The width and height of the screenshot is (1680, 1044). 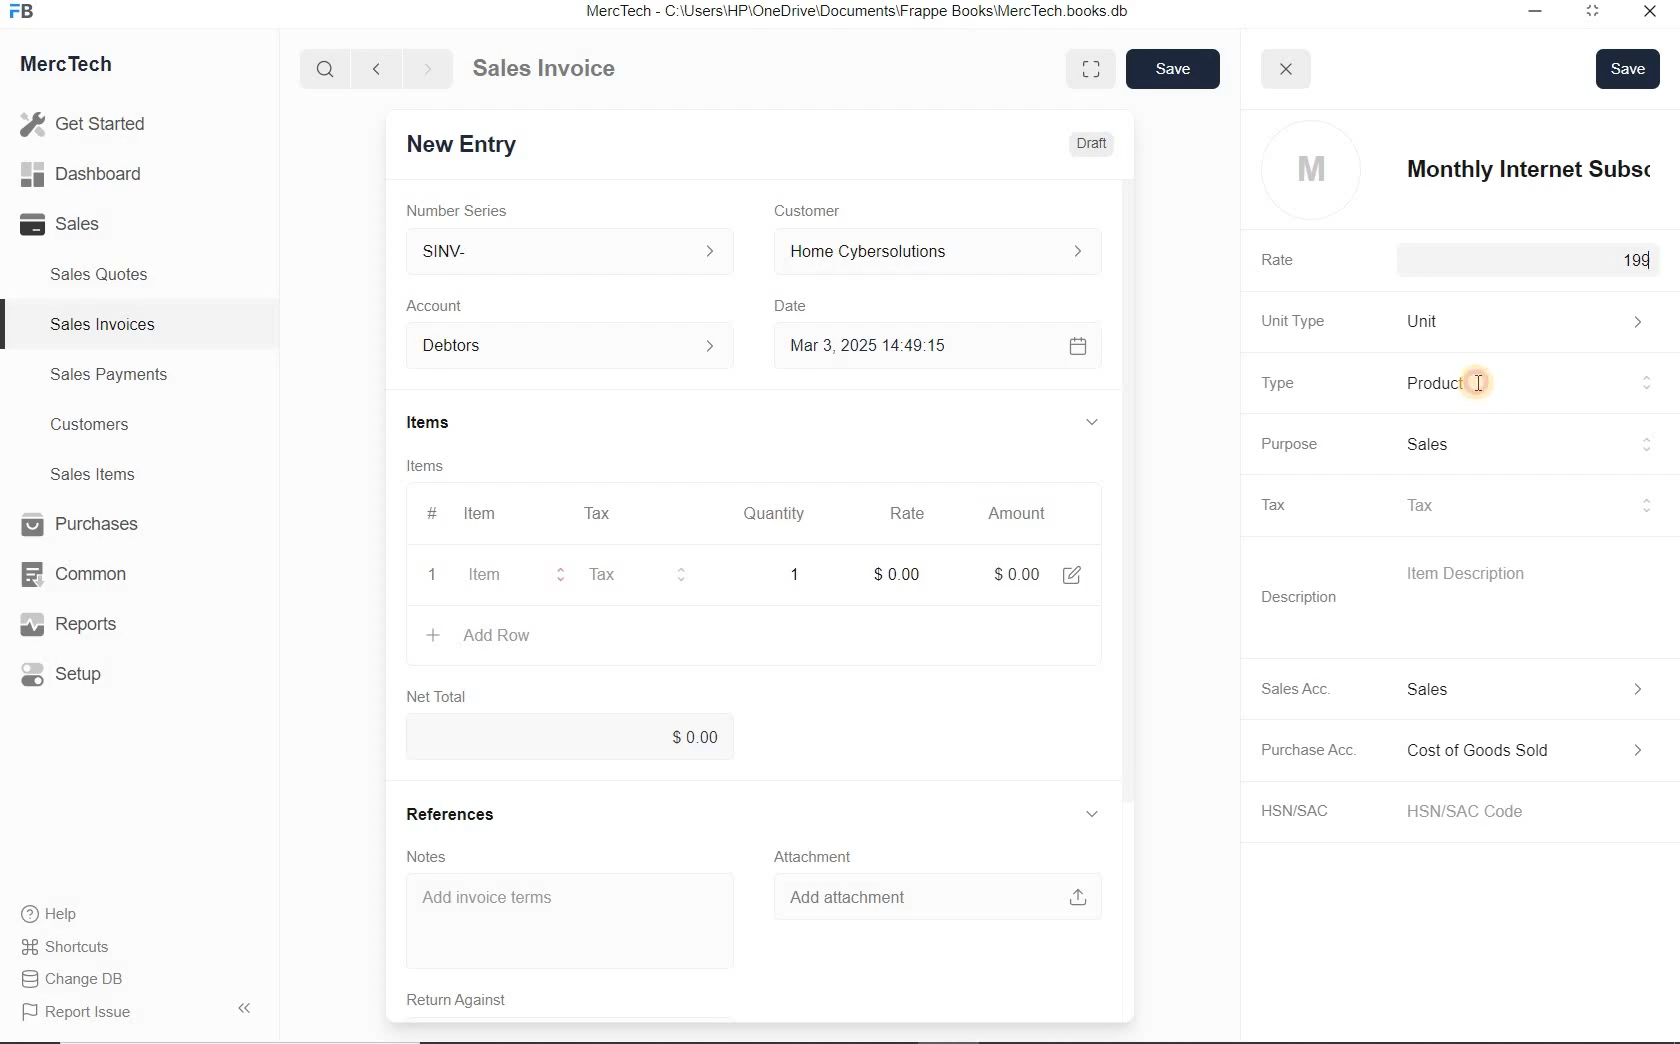 What do you see at coordinates (379, 69) in the screenshot?
I see `Go back` at bounding box center [379, 69].